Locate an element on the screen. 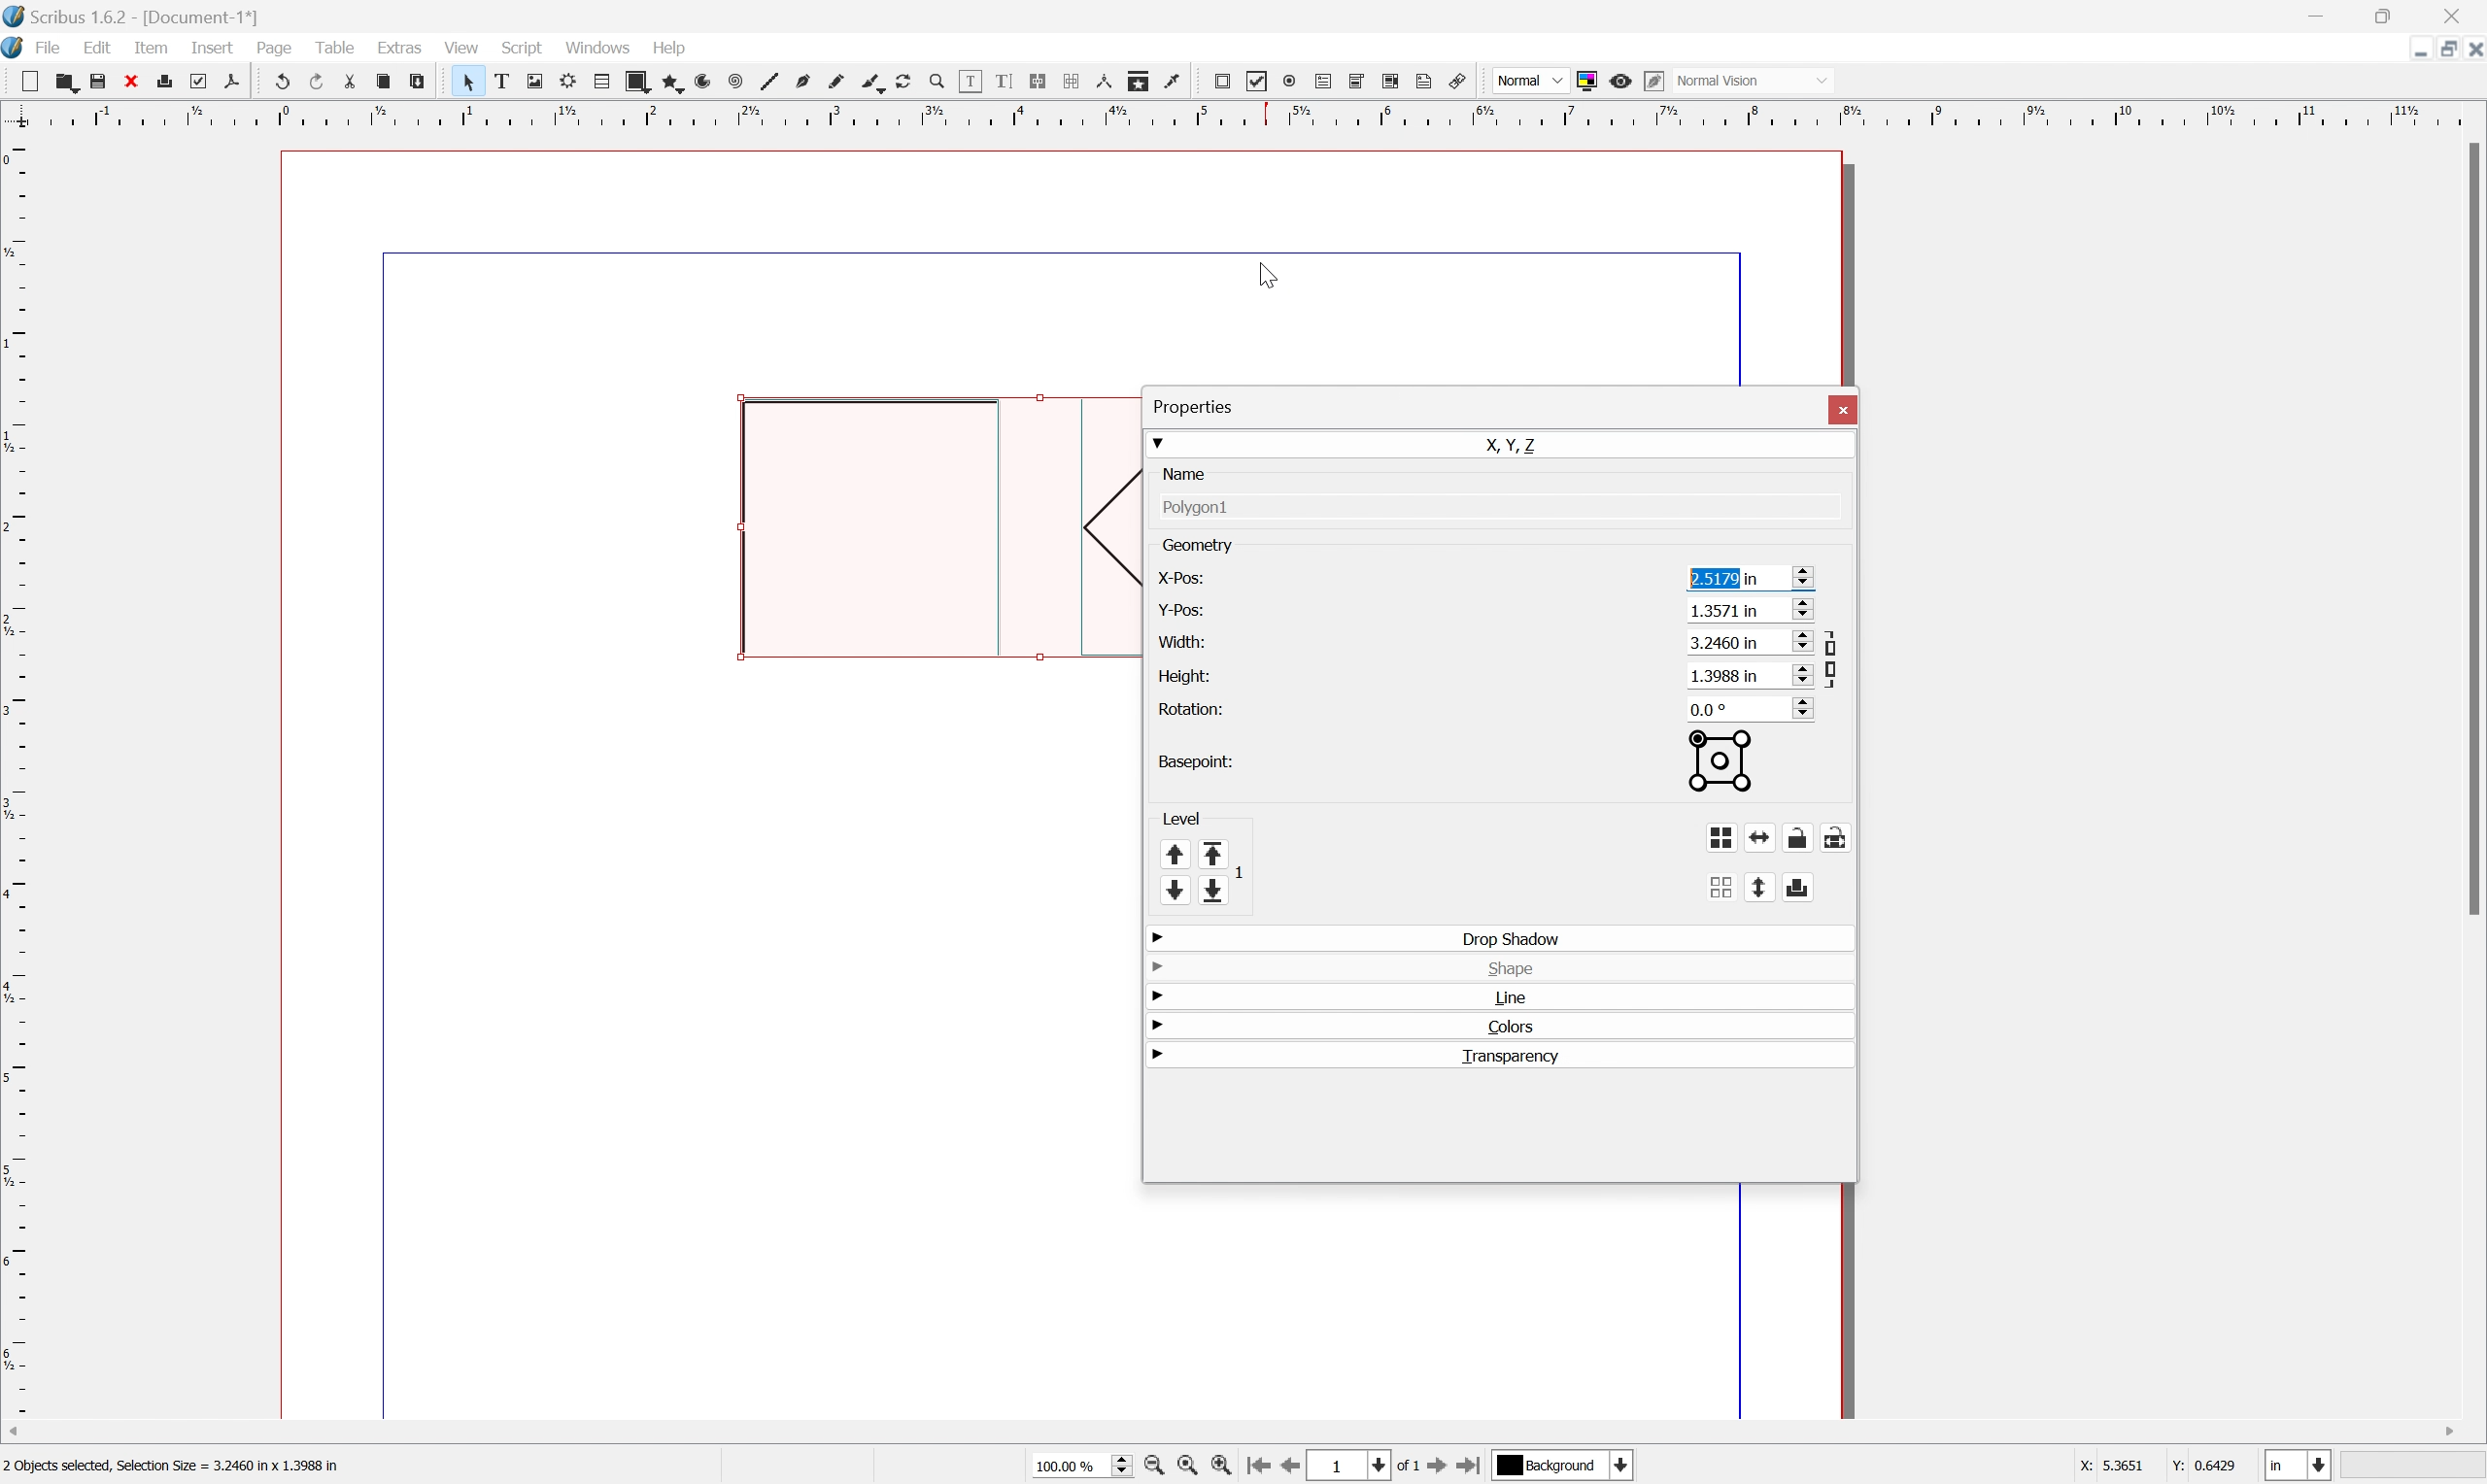 The height and width of the screenshot is (1484, 2487). Restore down is located at coordinates (2445, 49).